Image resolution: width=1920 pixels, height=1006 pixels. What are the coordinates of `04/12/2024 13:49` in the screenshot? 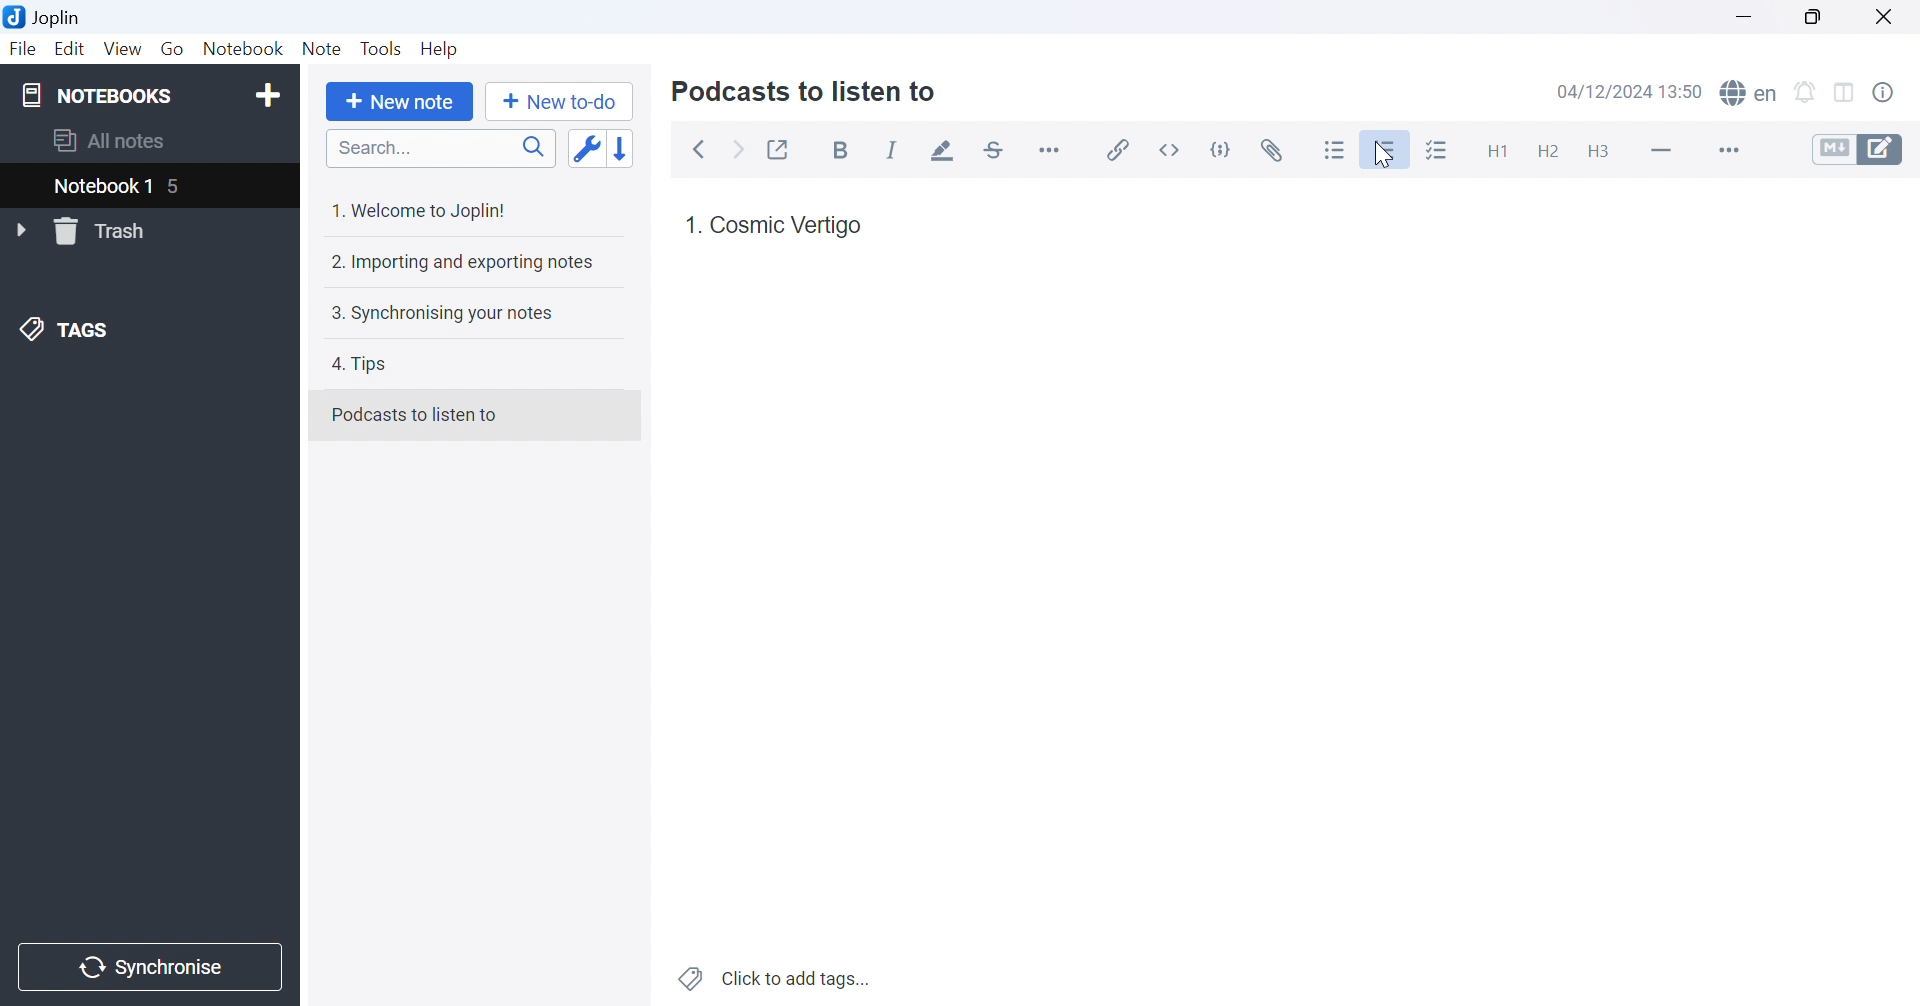 It's located at (1630, 92).